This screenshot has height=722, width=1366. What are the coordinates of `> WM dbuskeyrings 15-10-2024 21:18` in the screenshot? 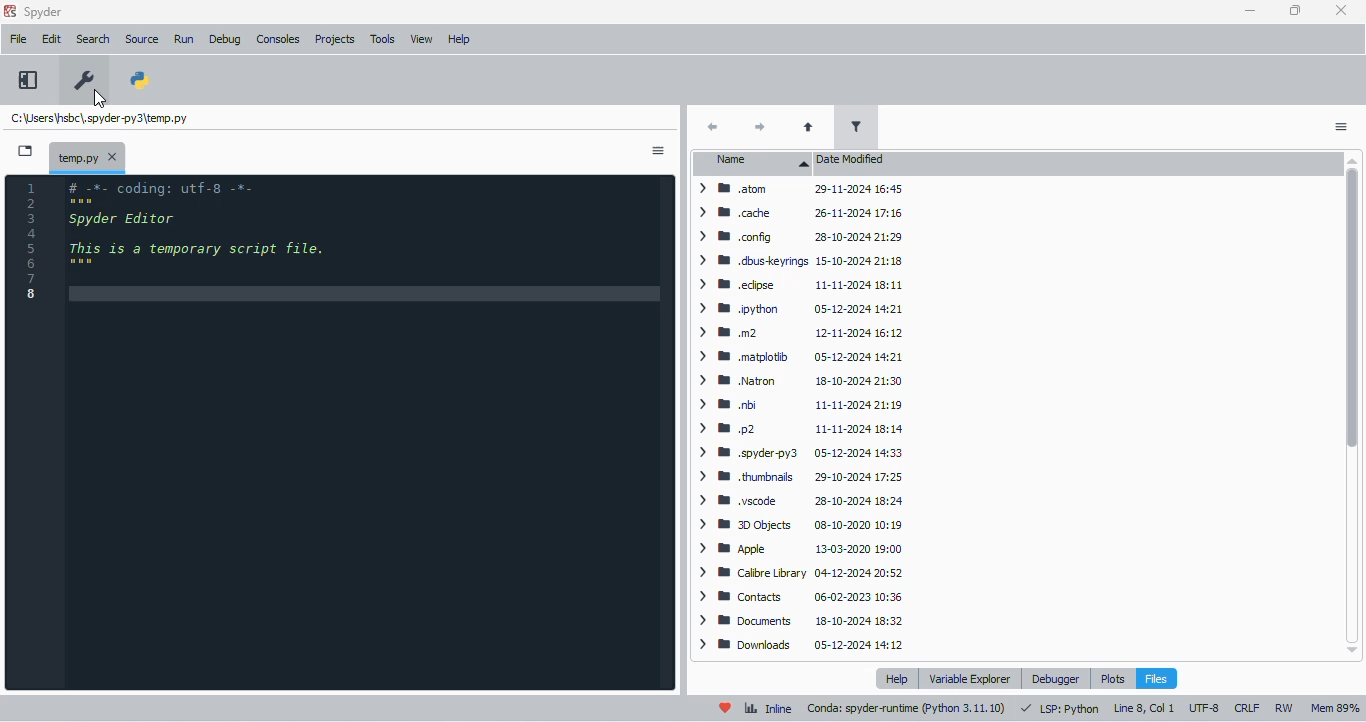 It's located at (796, 261).